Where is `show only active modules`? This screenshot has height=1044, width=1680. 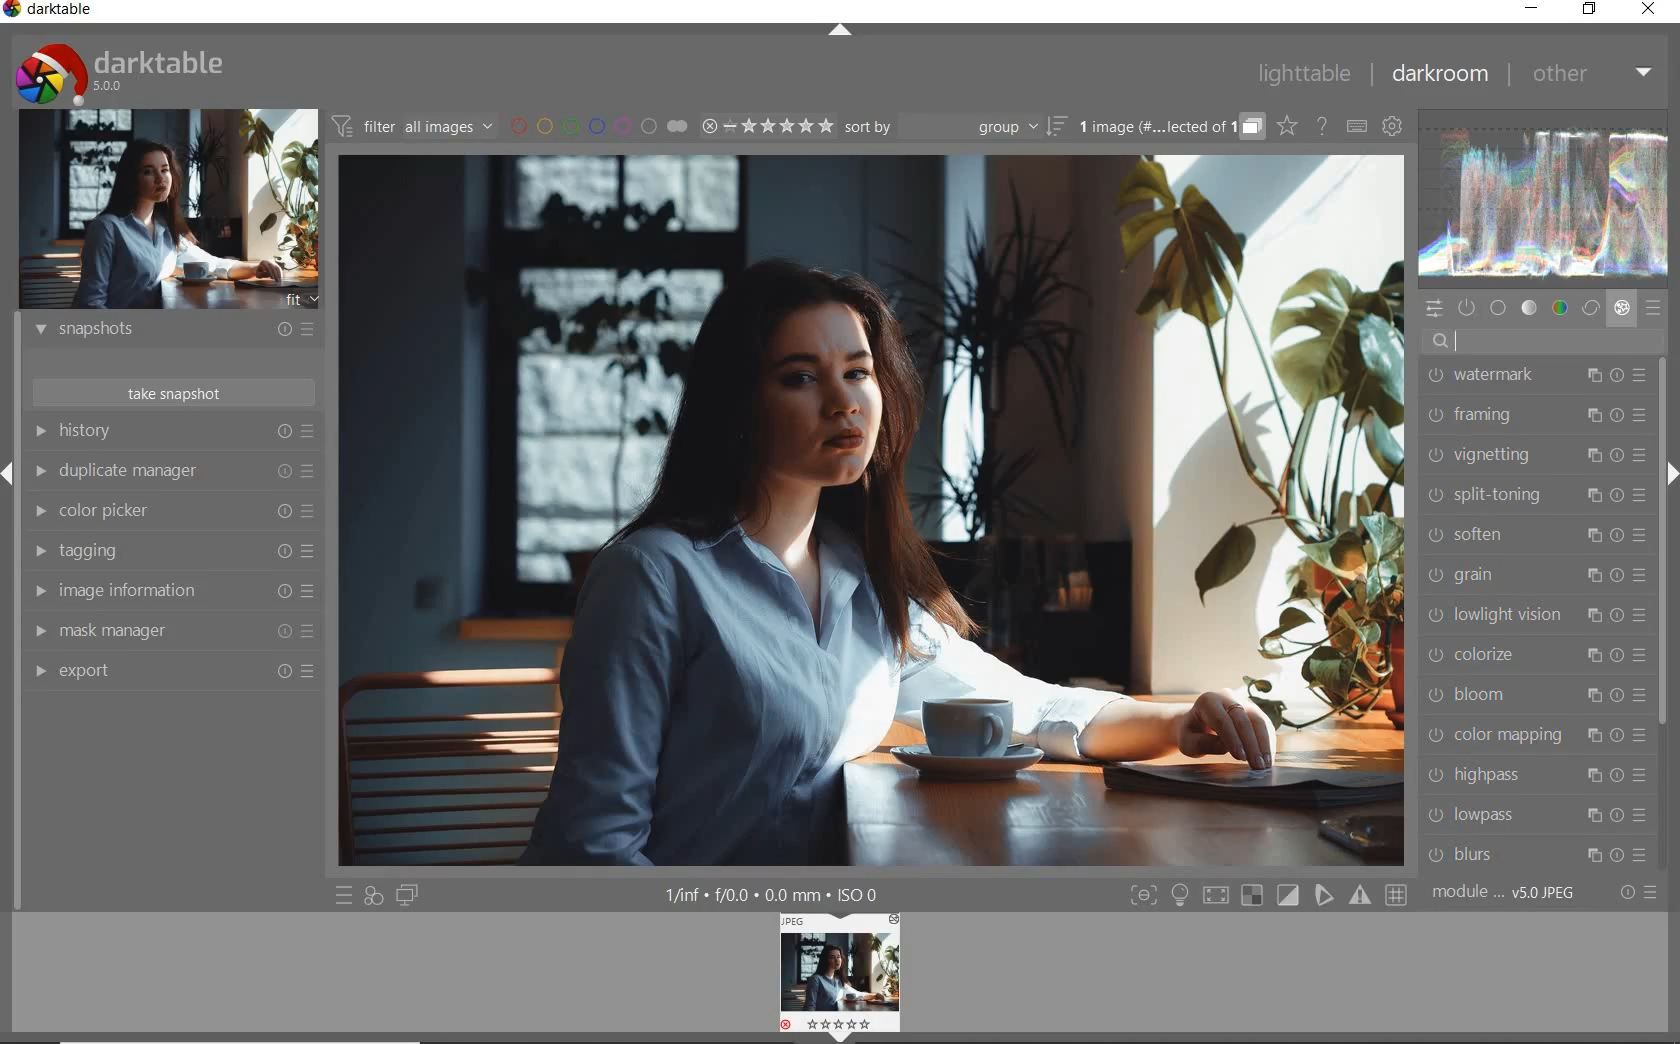 show only active modules is located at coordinates (1468, 306).